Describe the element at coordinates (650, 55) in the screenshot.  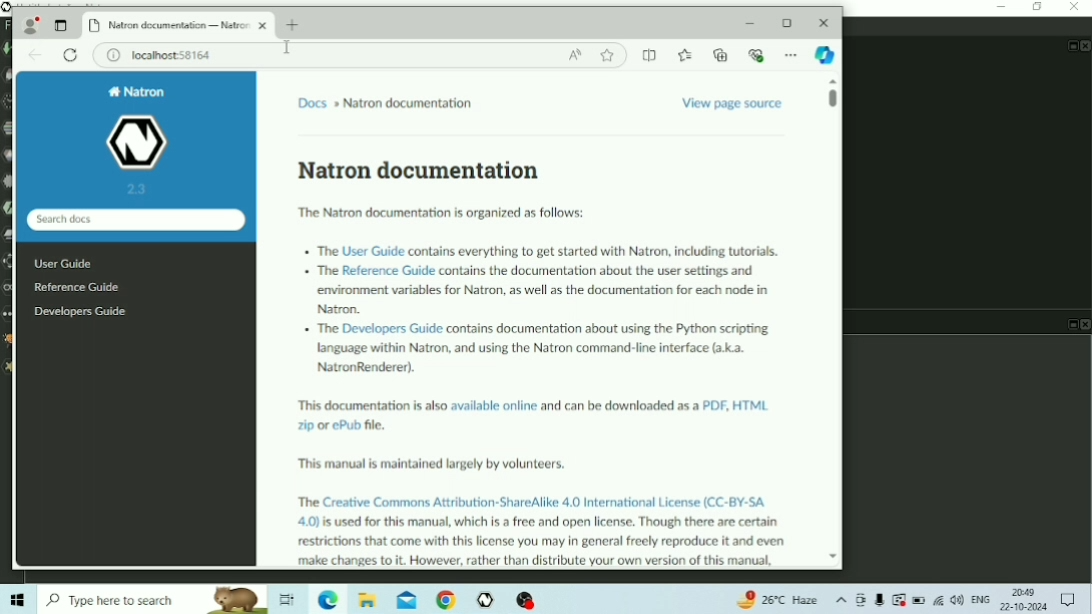
I see `Split screen` at that location.